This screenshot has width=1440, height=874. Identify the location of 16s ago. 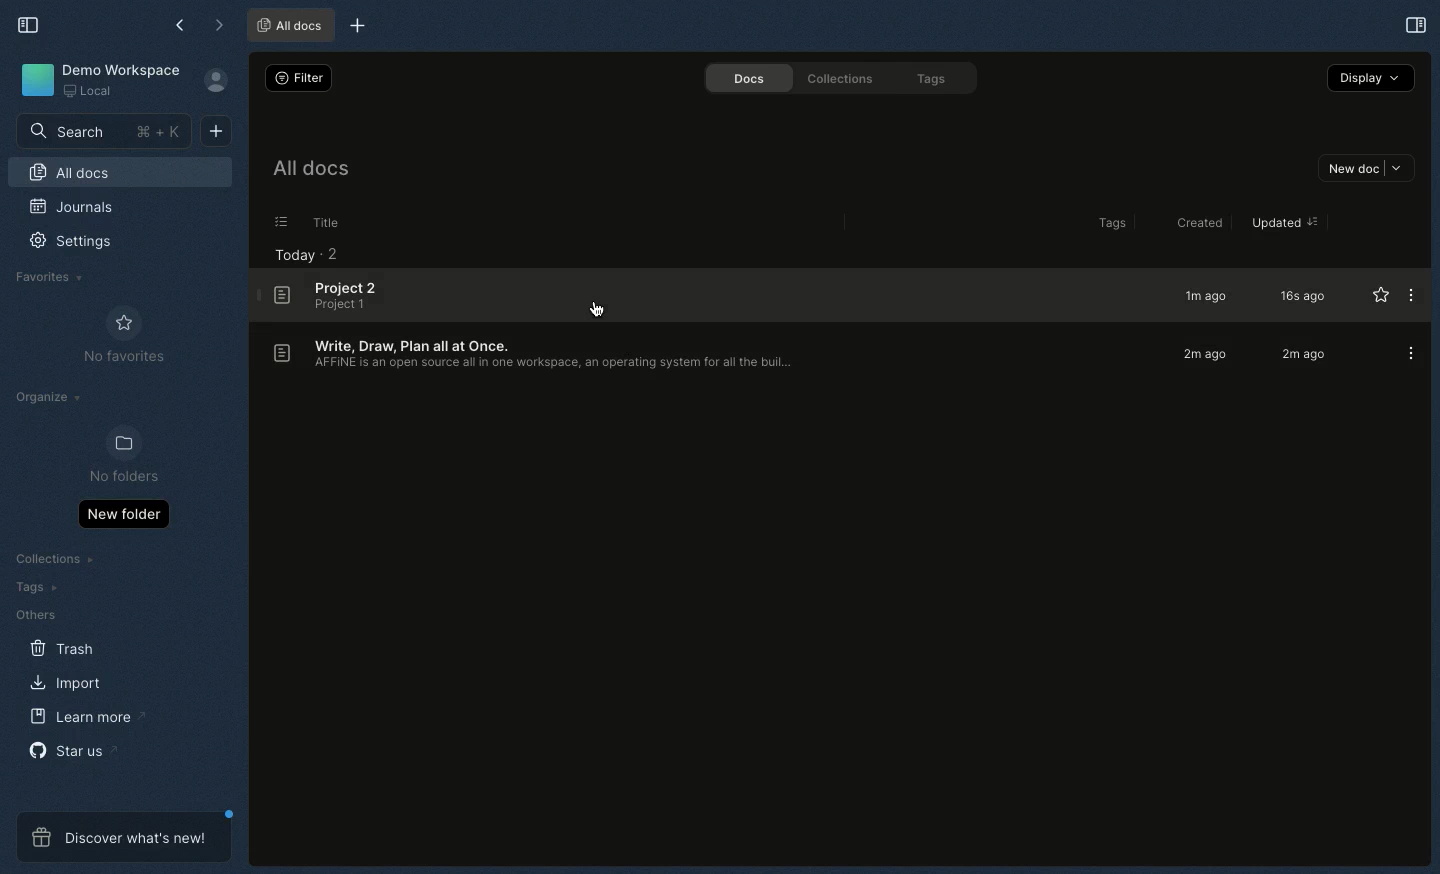
(1304, 298).